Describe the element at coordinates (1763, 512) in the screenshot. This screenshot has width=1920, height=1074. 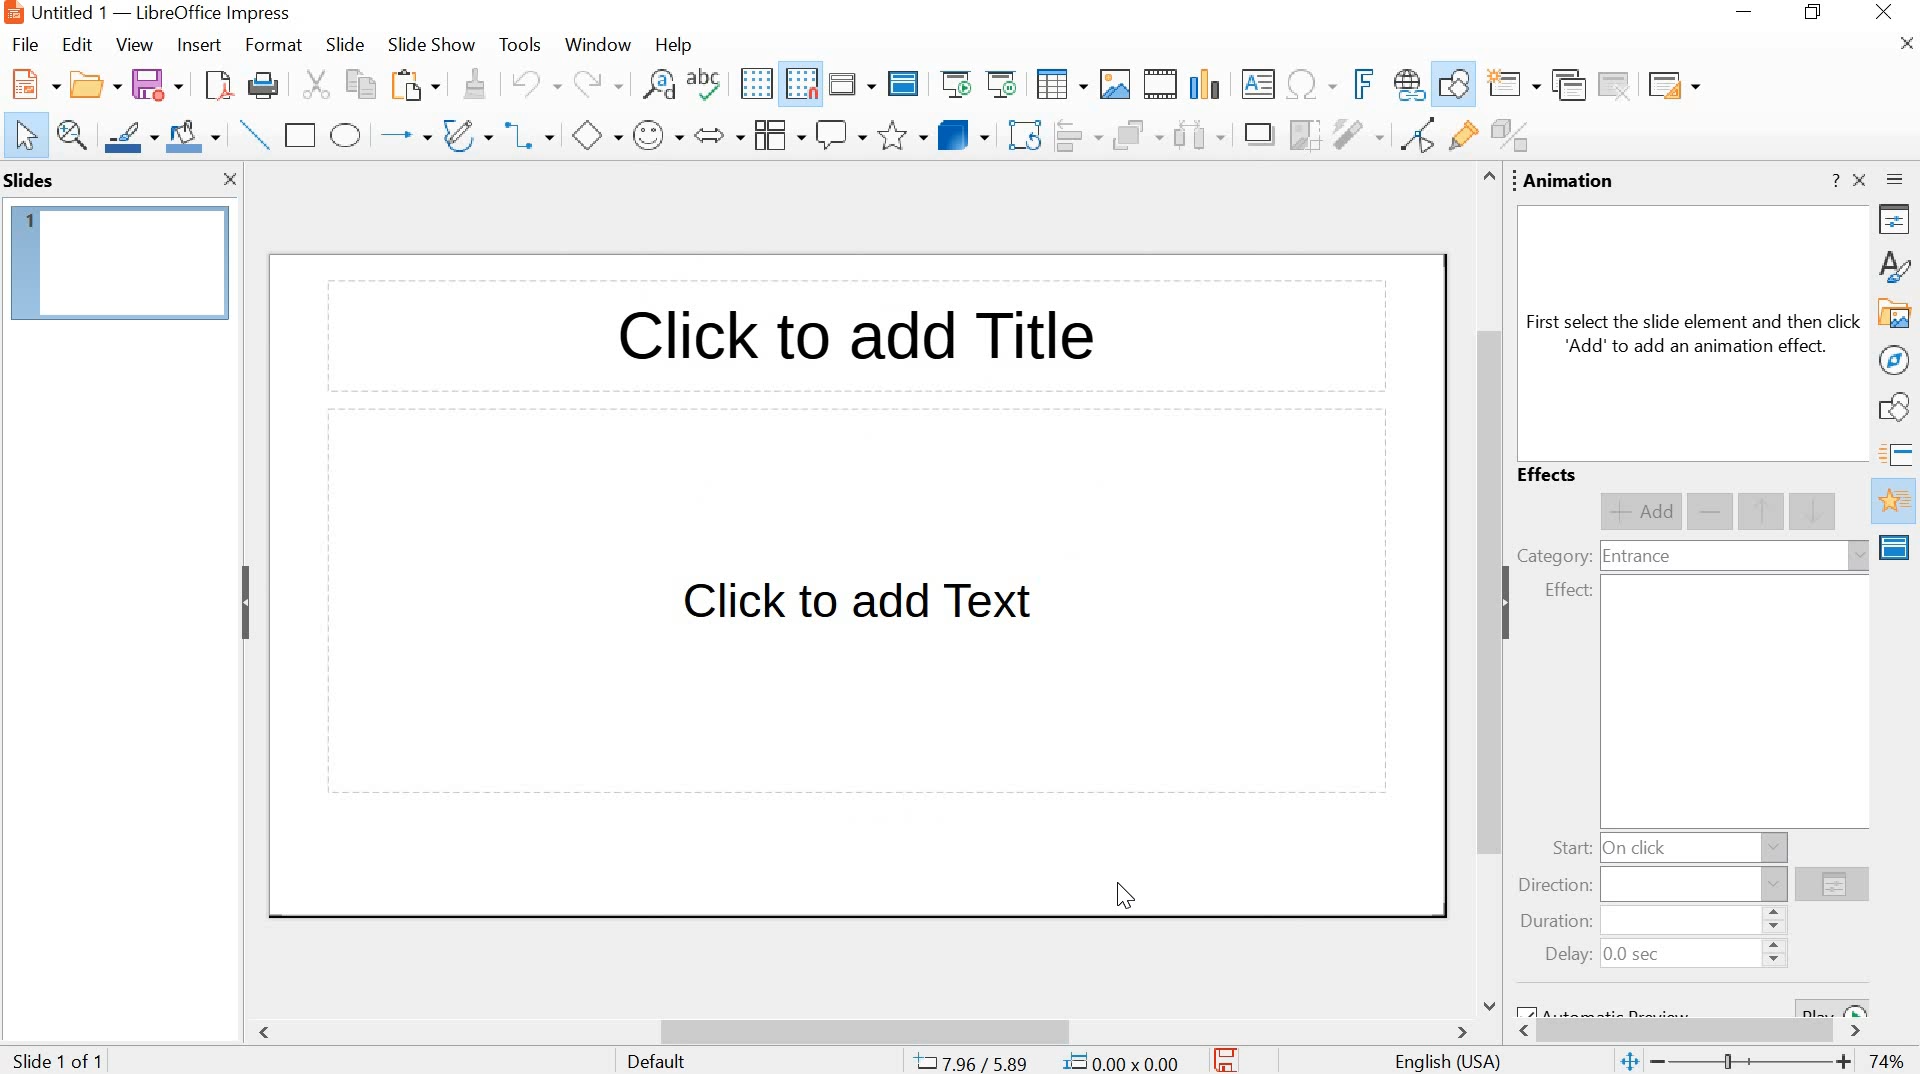
I see `move up` at that location.